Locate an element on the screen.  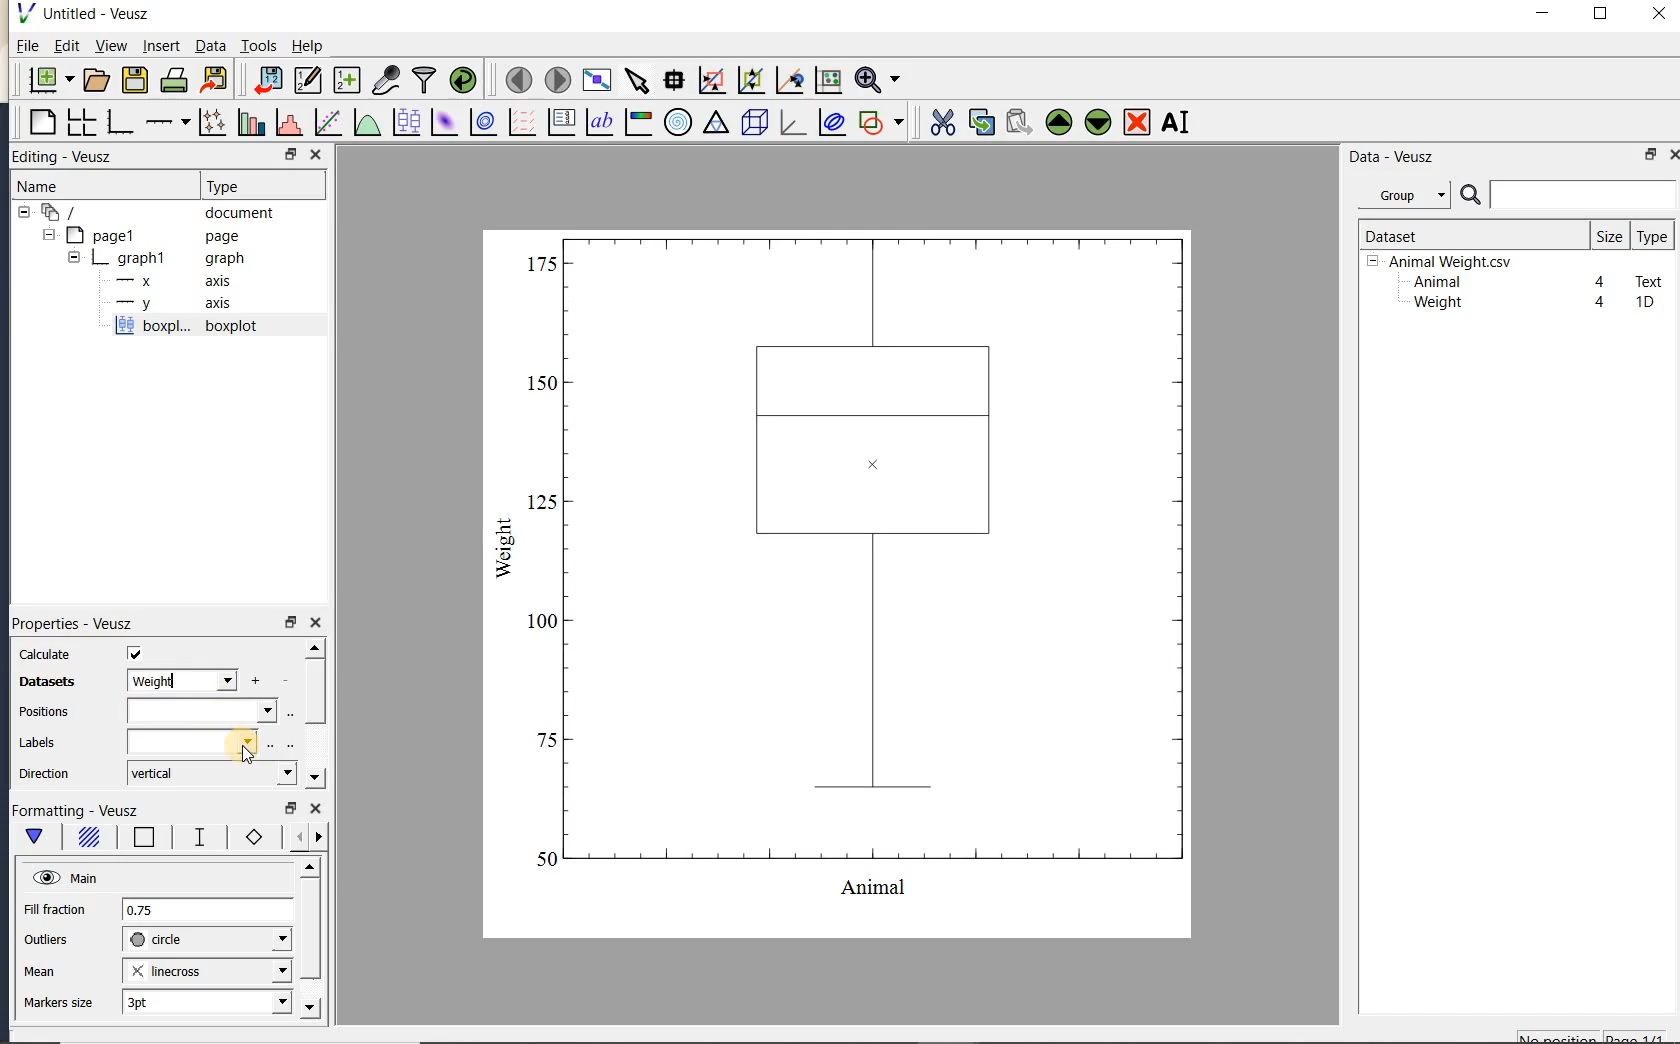
edit and enter new datasets is located at coordinates (307, 80).